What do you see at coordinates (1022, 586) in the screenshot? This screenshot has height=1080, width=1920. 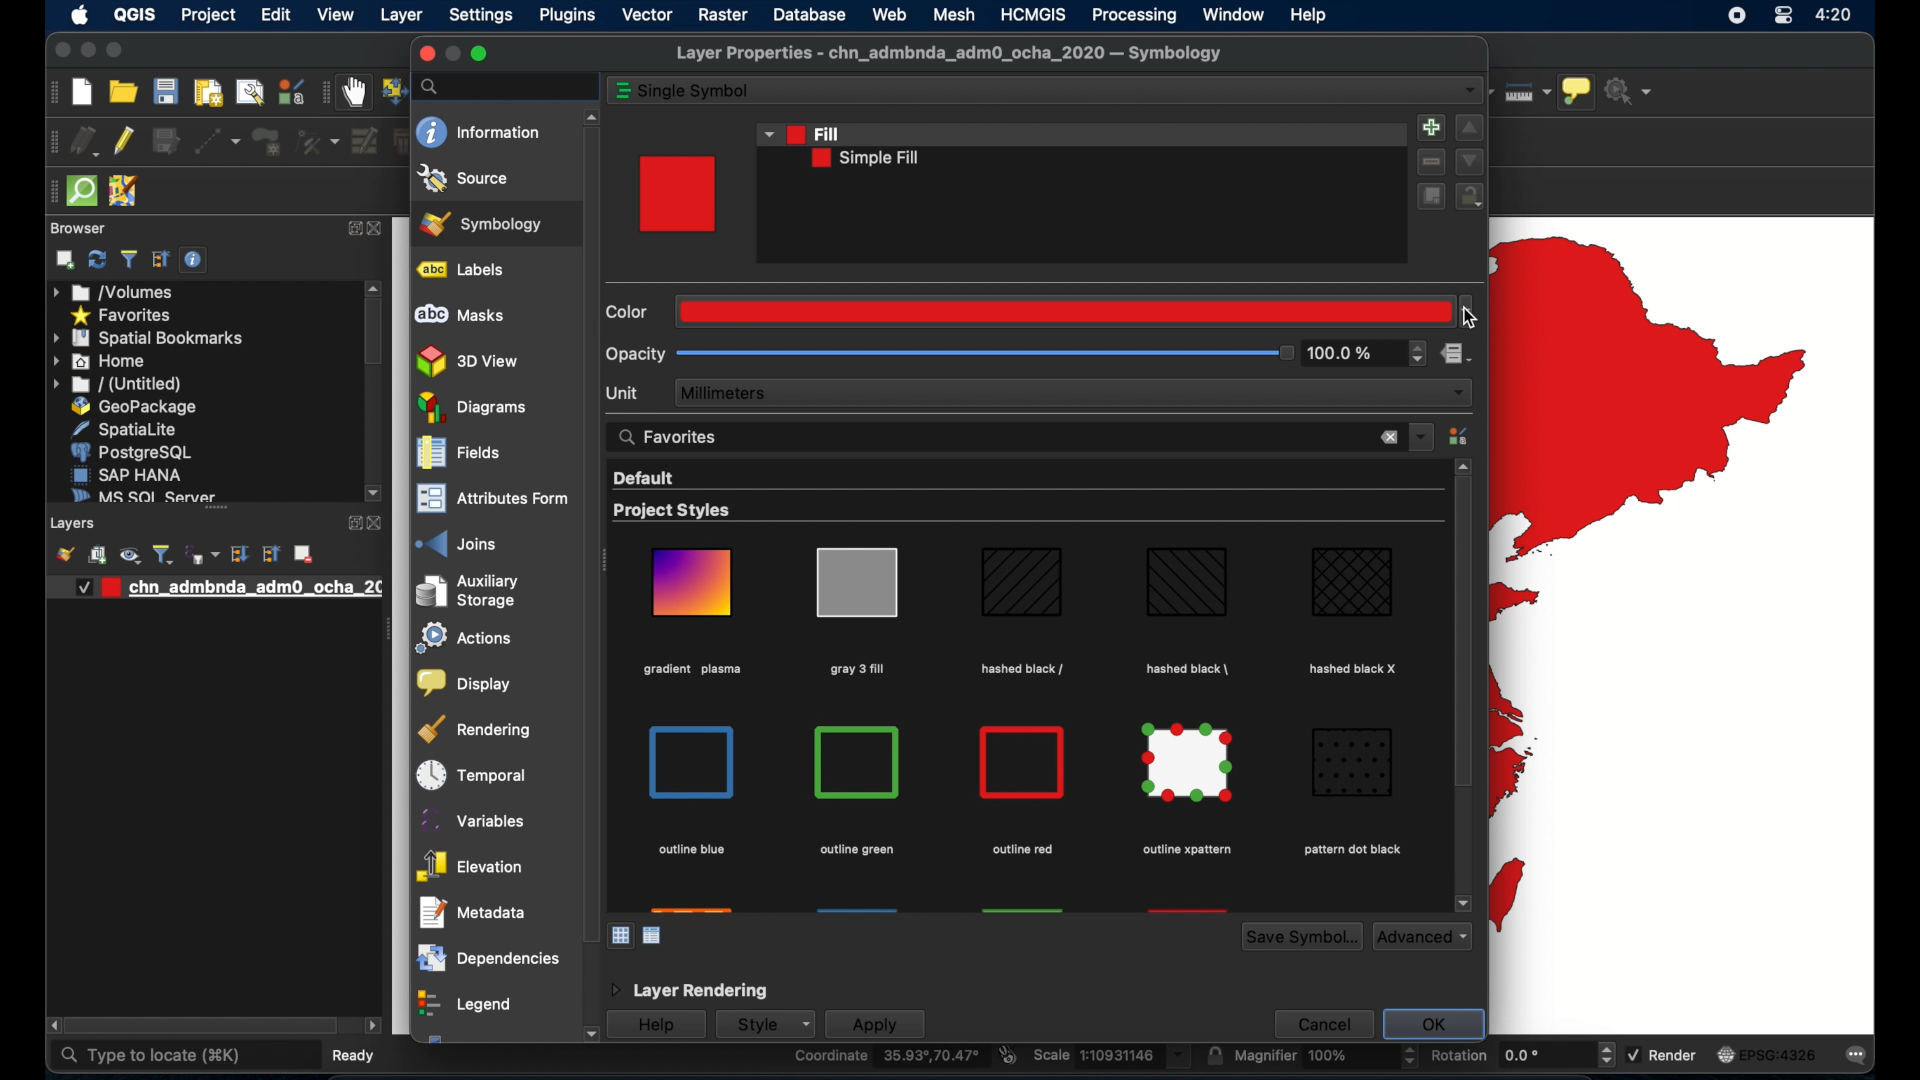 I see `Gradient preview ` at bounding box center [1022, 586].